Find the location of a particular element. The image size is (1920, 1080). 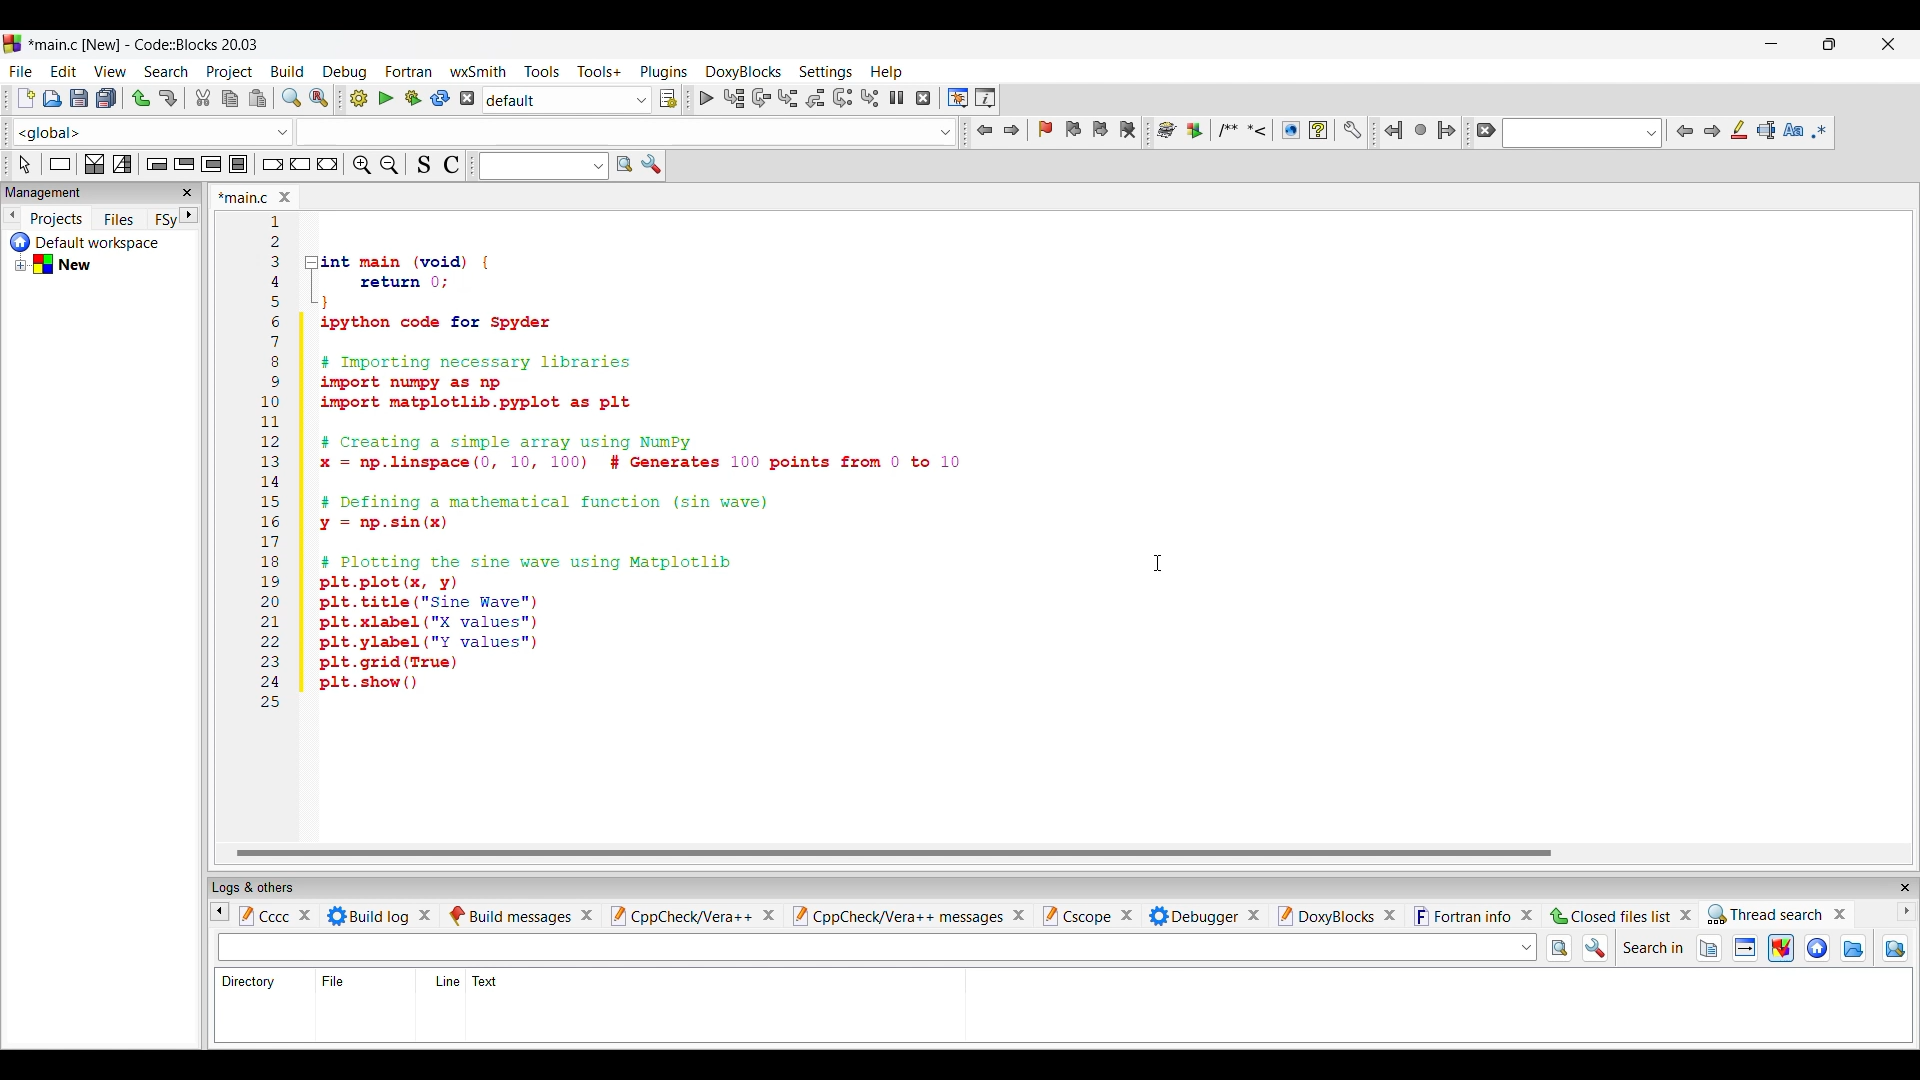

Replace is located at coordinates (702, 96).